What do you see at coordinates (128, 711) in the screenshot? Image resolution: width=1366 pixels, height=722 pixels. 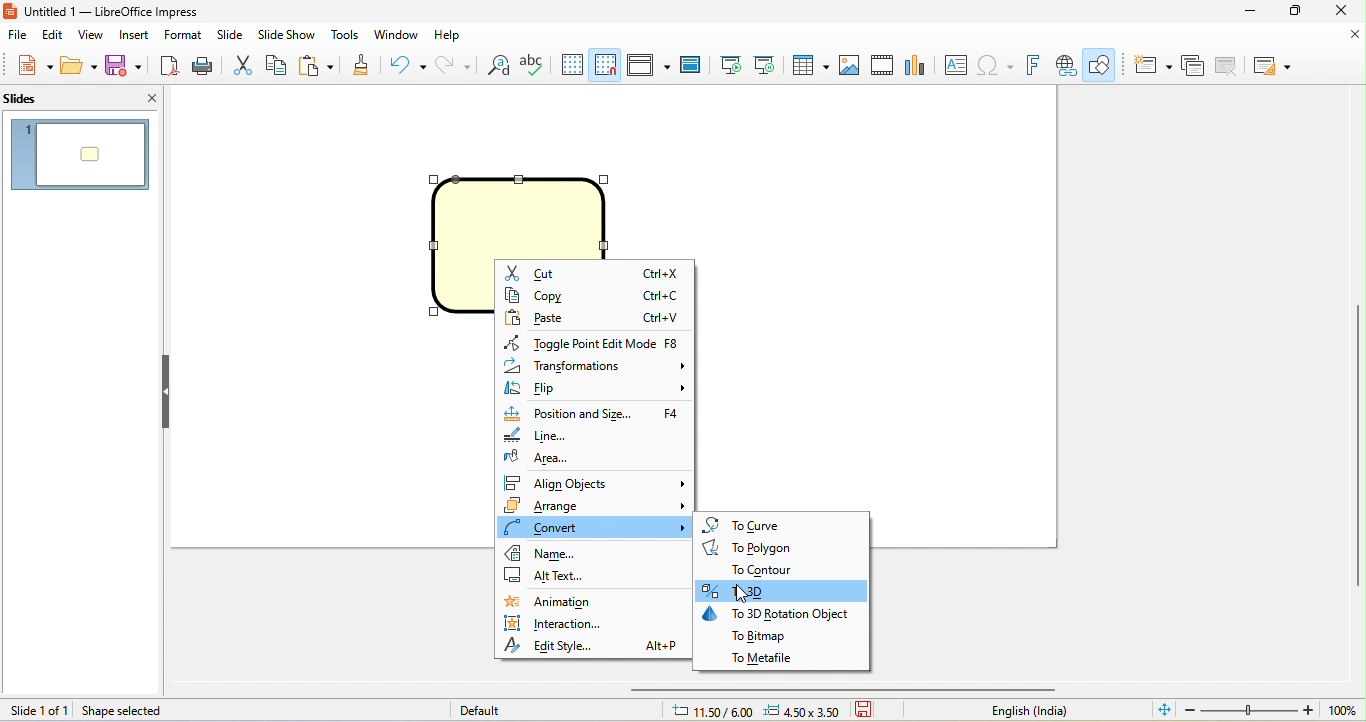 I see `shape selected` at bounding box center [128, 711].